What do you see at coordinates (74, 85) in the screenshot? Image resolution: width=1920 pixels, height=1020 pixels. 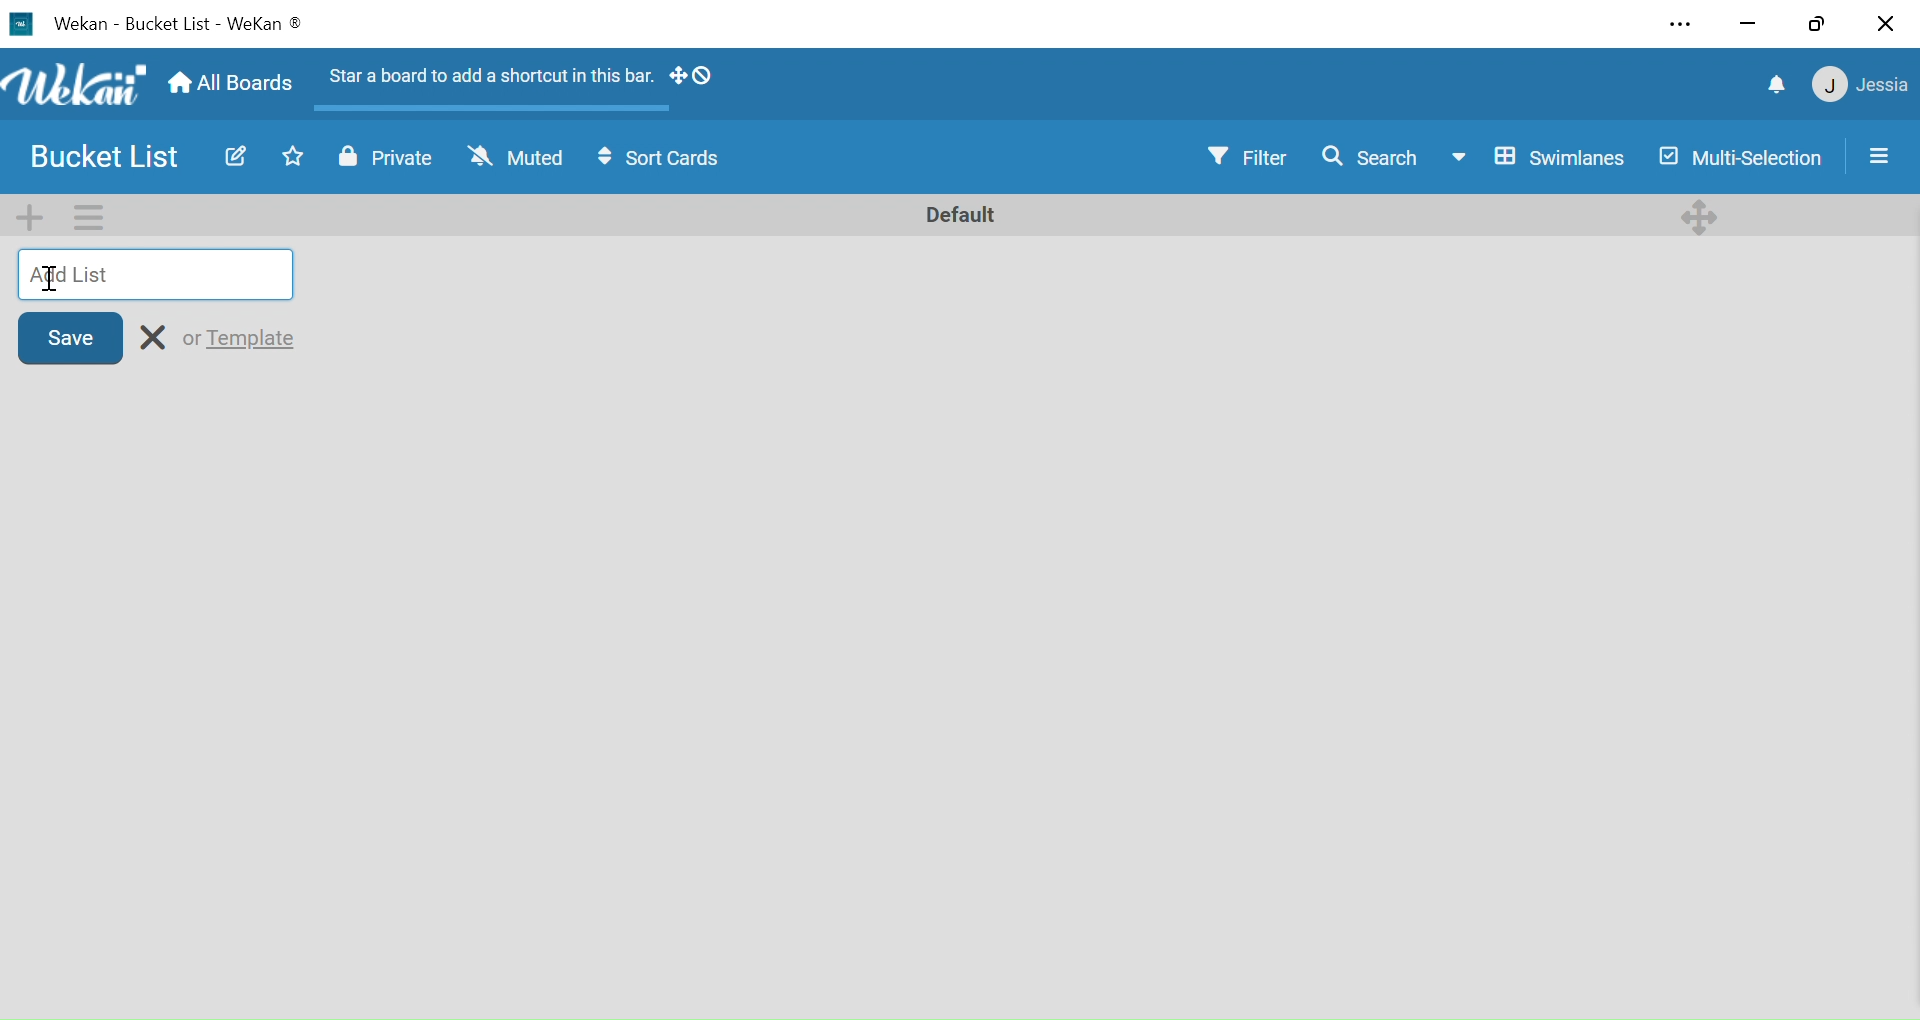 I see `Wekan` at bounding box center [74, 85].